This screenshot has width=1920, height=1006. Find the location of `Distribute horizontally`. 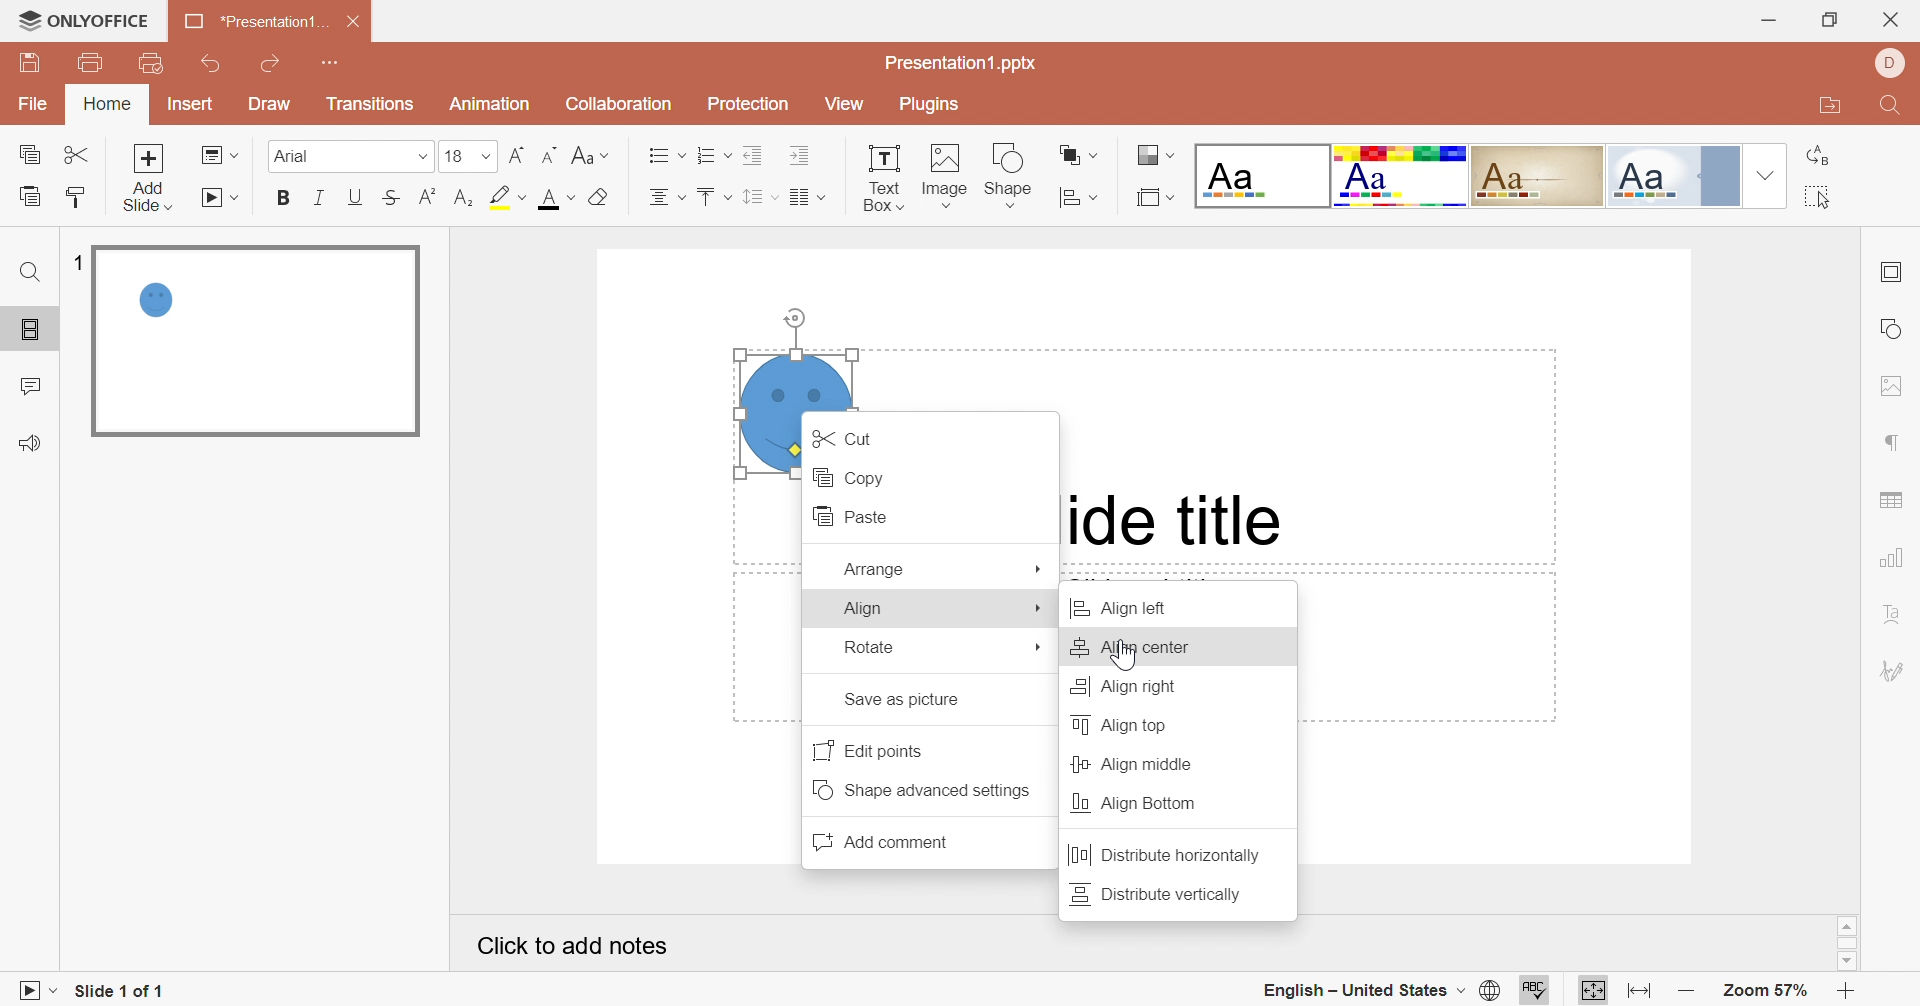

Distribute horizontally is located at coordinates (1167, 855).